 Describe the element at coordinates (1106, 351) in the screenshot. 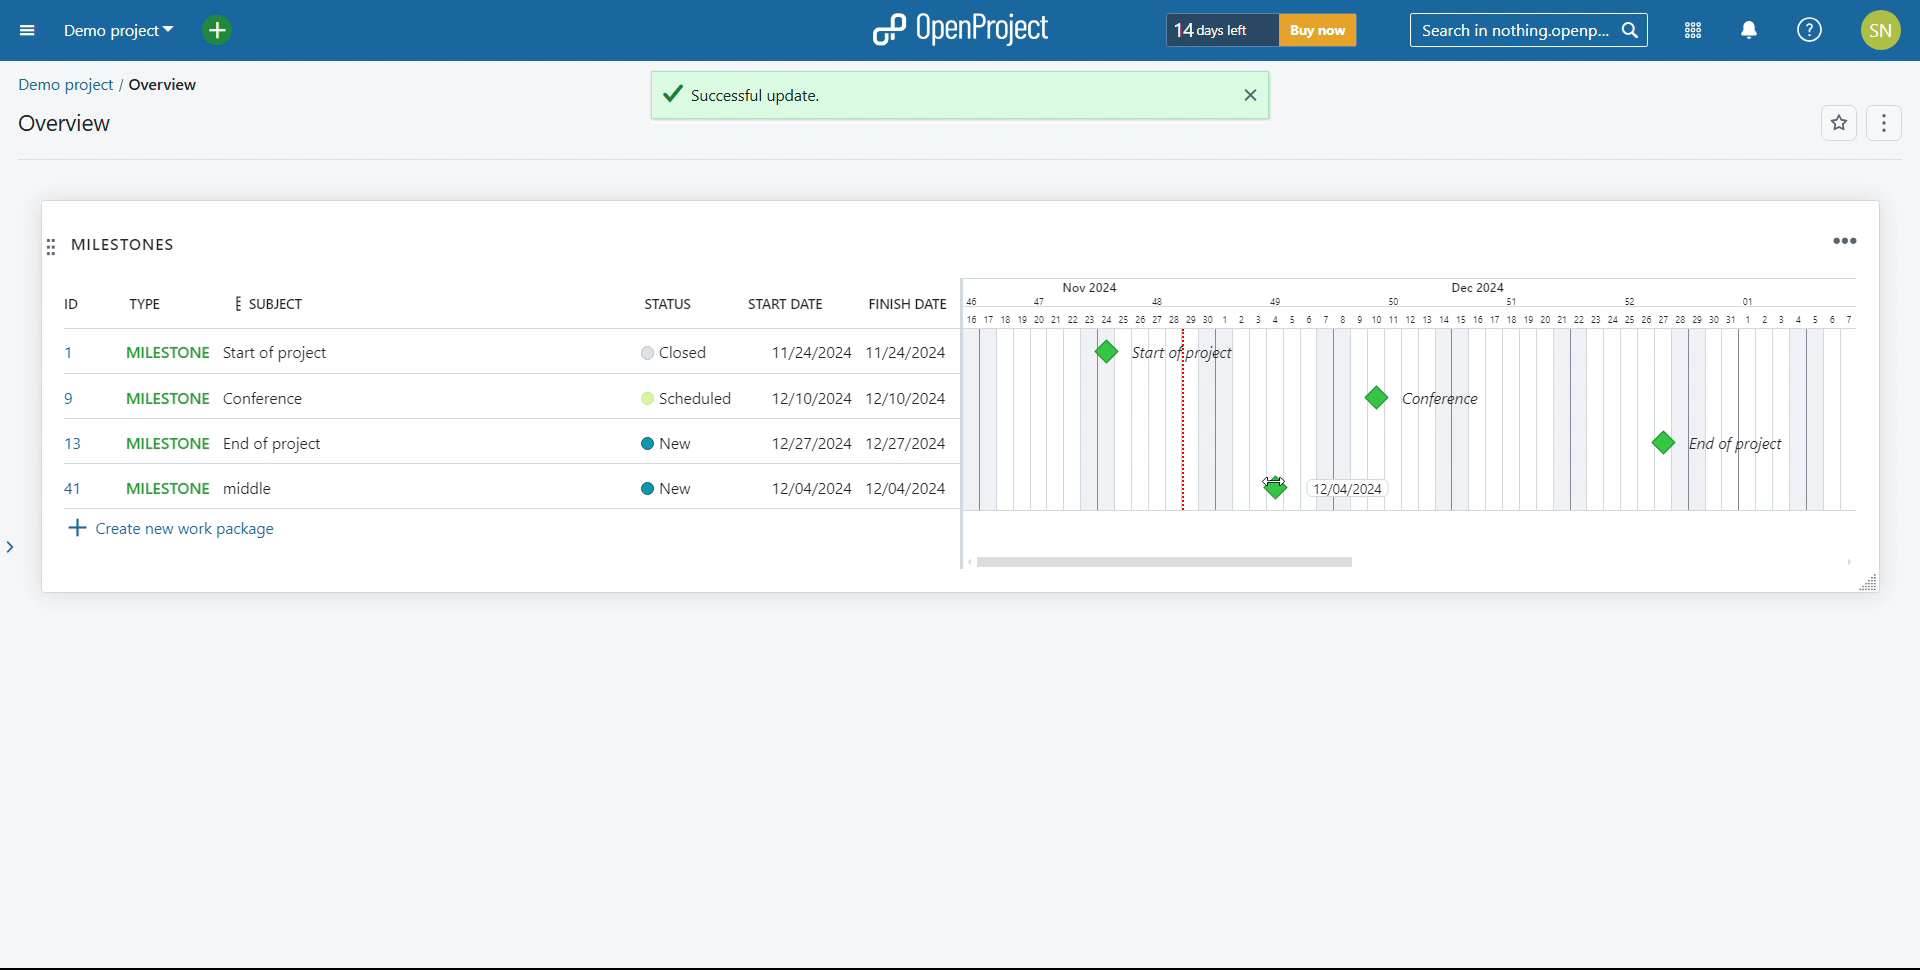

I see `milestone 1` at that location.